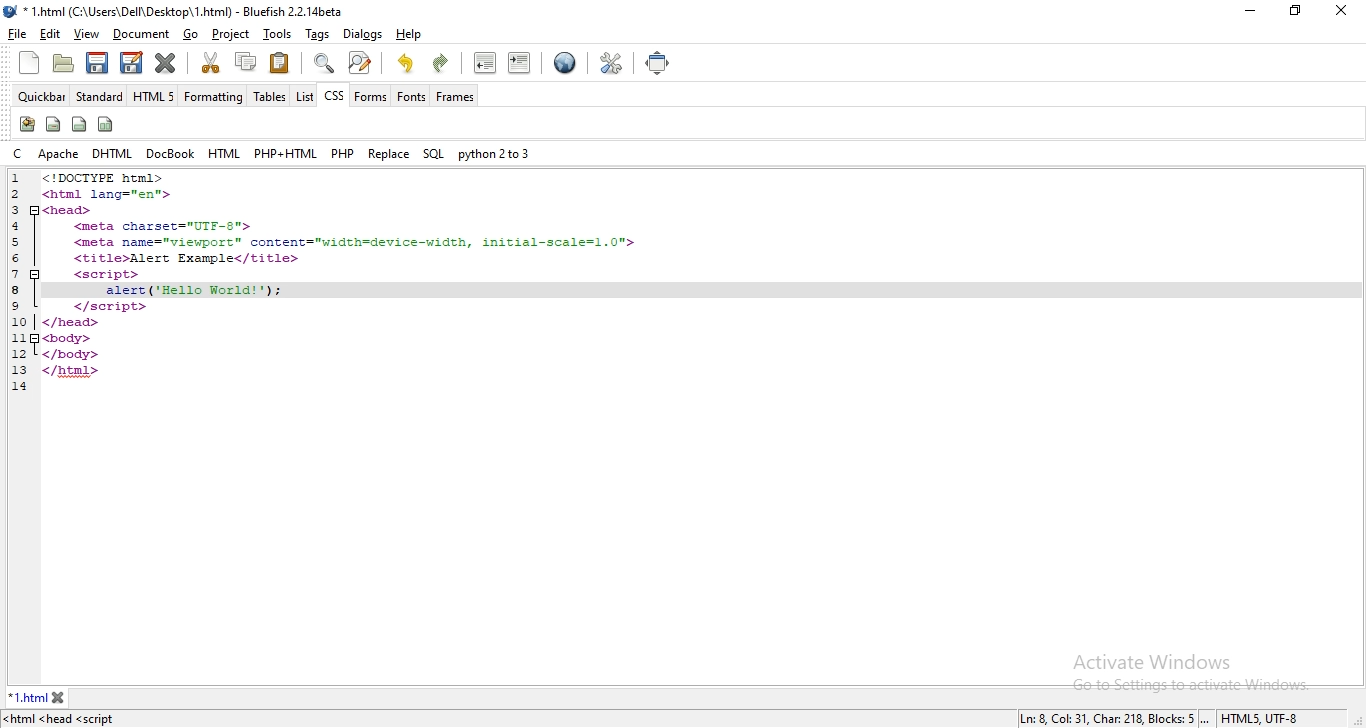  I want to click on <head>, so click(69, 209).